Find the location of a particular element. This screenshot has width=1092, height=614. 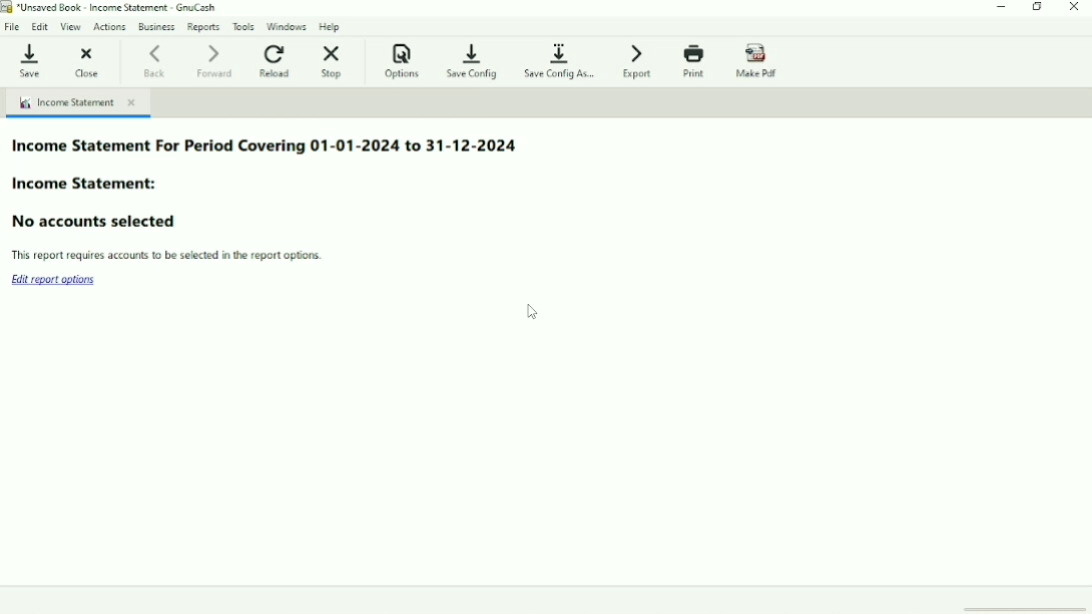

Tools is located at coordinates (245, 25).